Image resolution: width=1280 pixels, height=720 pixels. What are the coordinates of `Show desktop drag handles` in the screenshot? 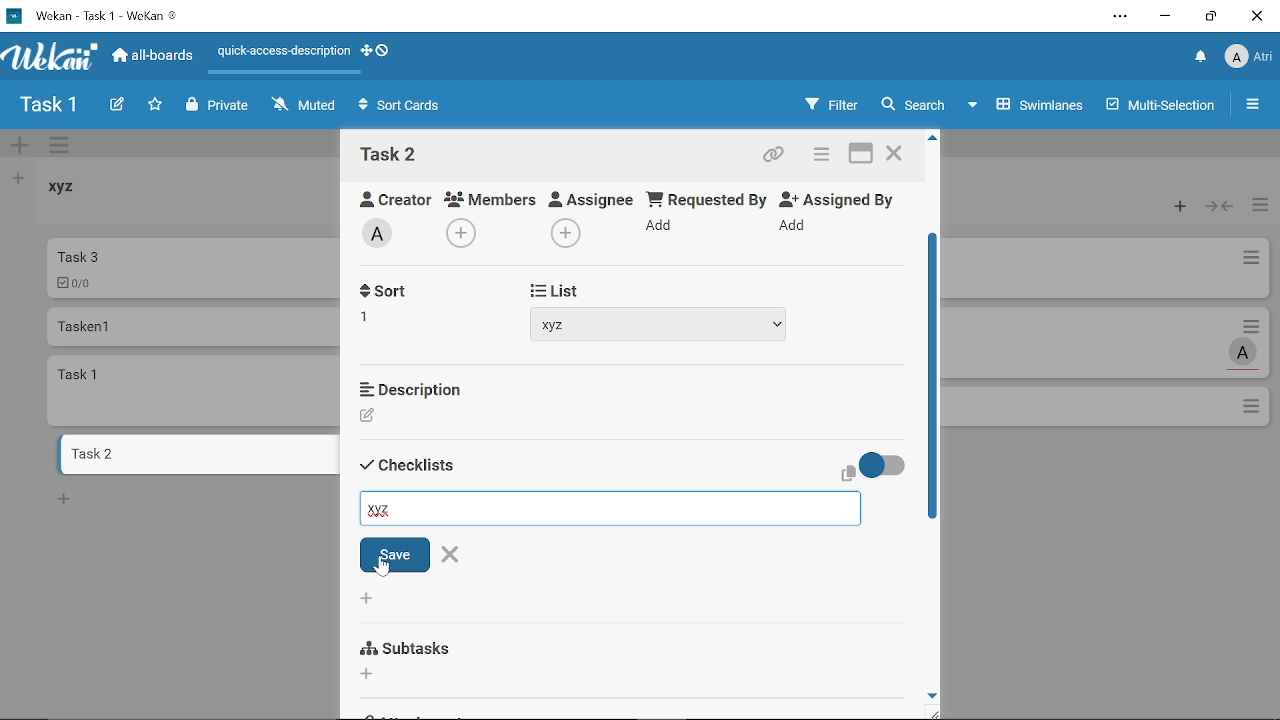 It's located at (365, 51).